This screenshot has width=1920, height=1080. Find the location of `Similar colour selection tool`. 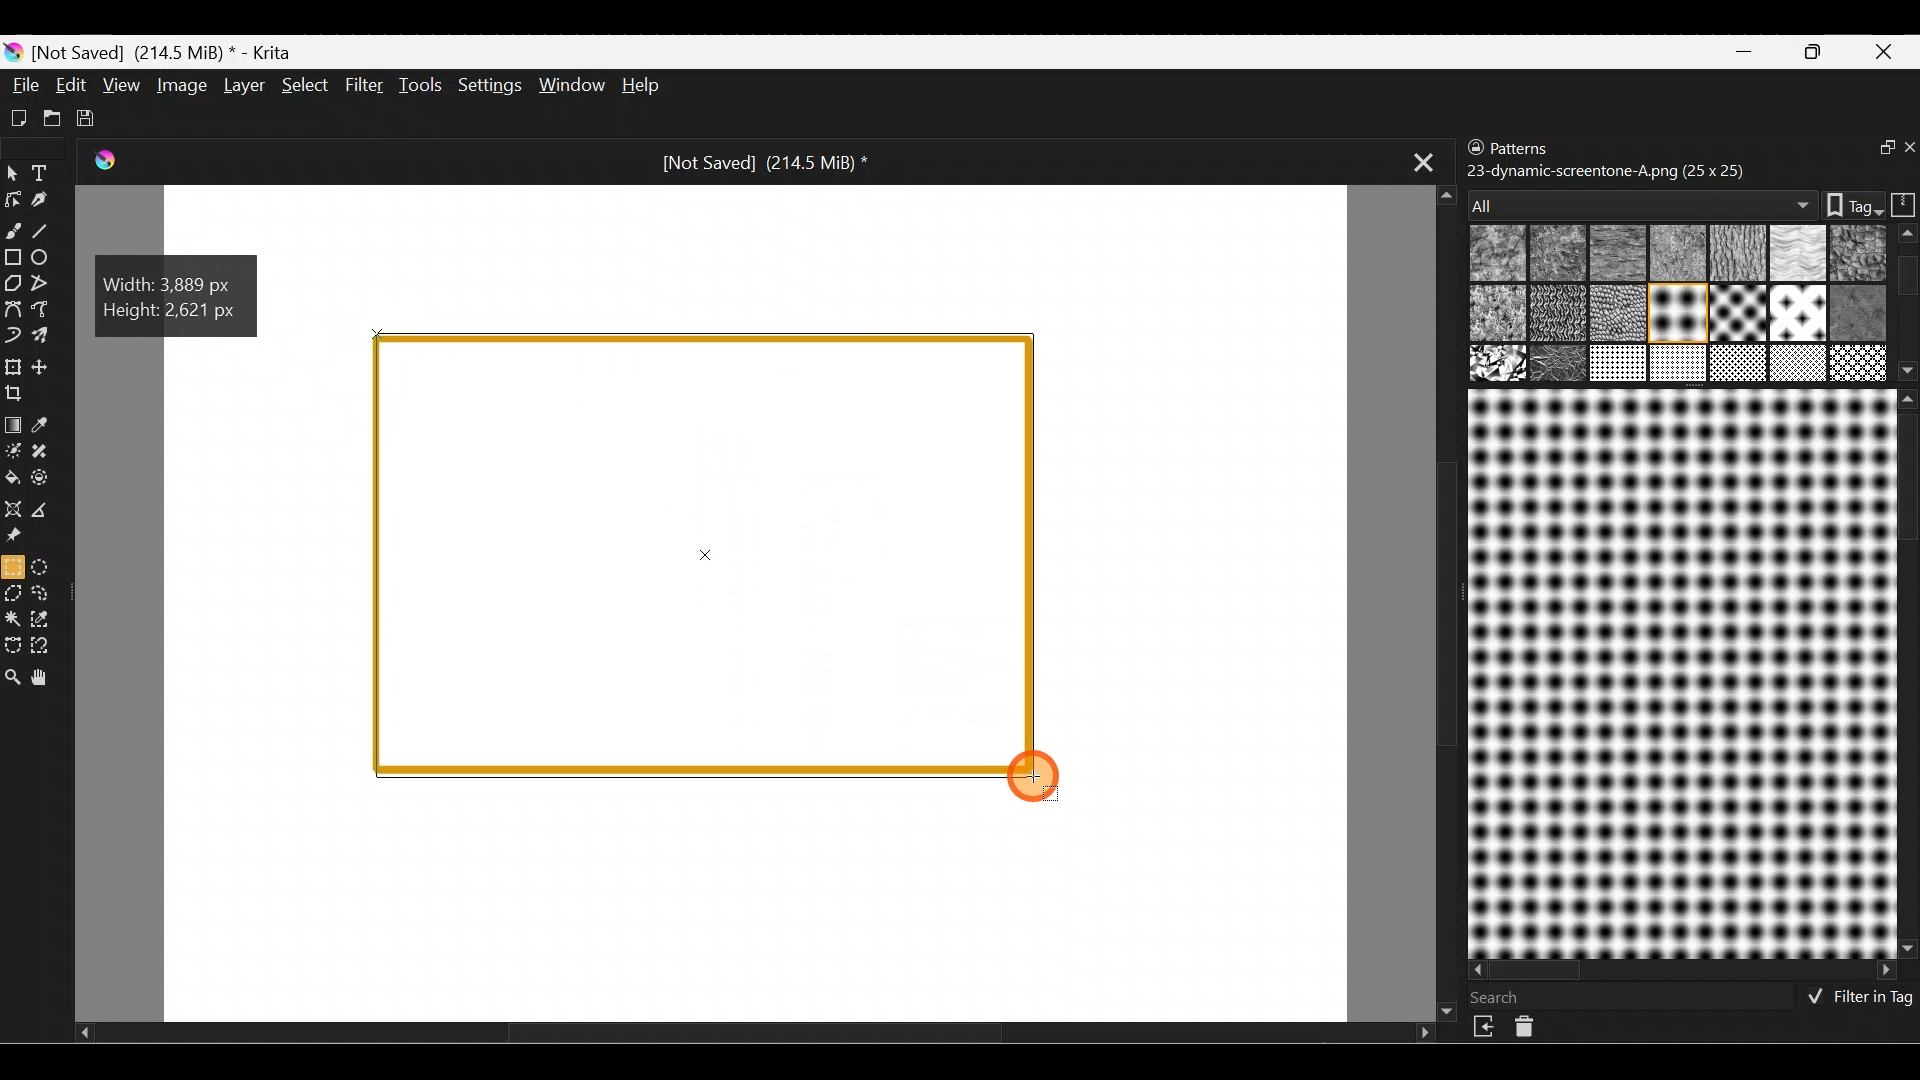

Similar colour selection tool is located at coordinates (47, 622).